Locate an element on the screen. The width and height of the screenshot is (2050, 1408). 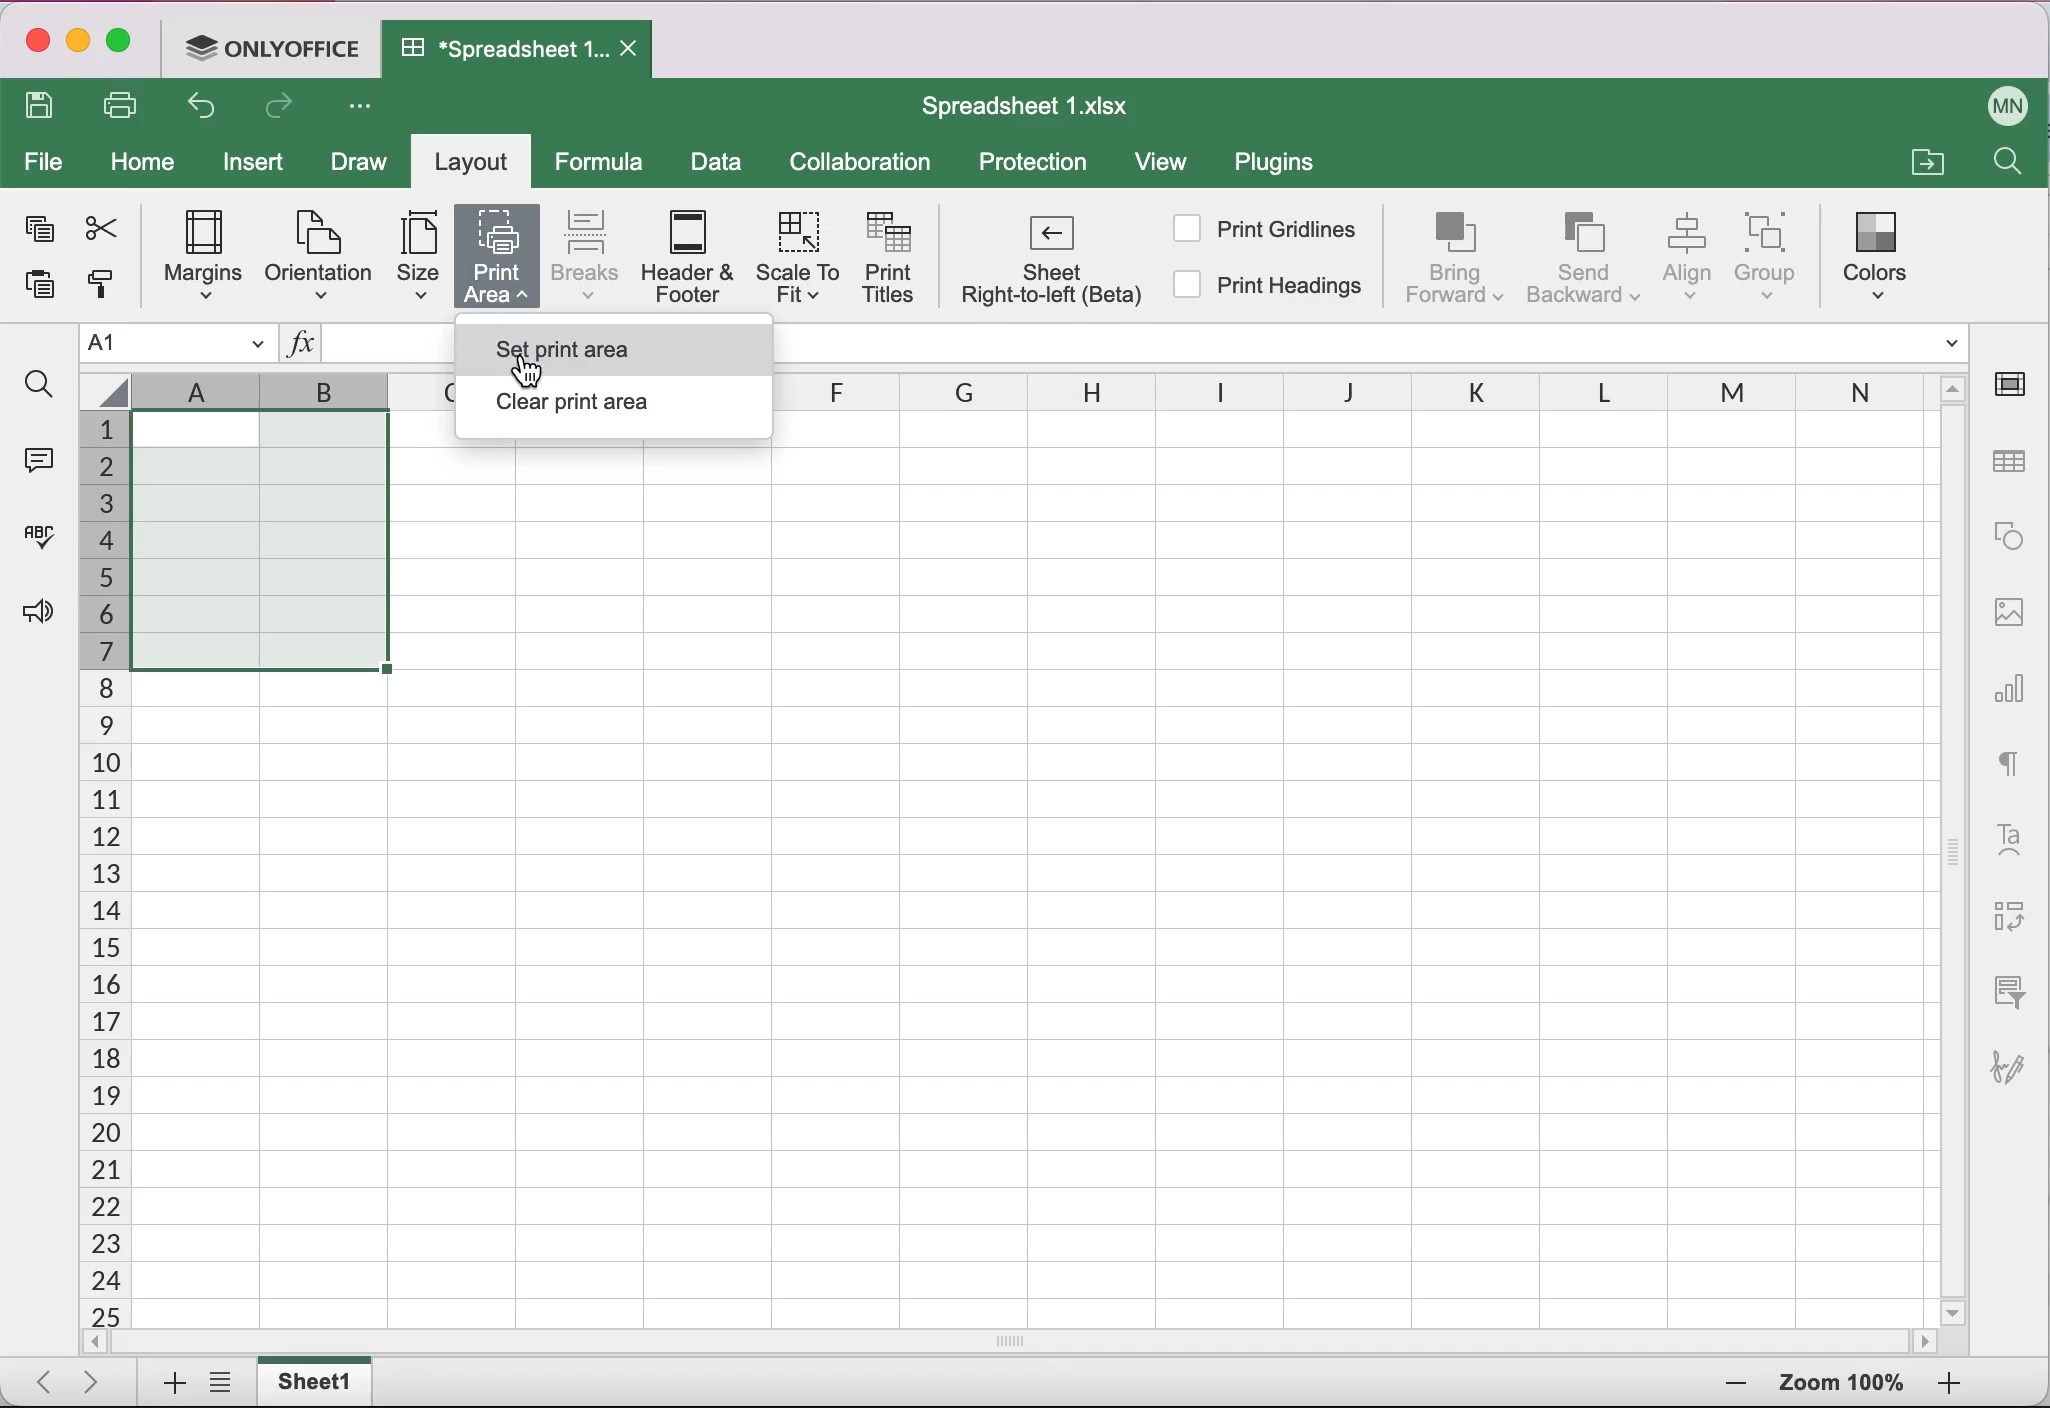
zoom out is located at coordinates (1949, 1385).